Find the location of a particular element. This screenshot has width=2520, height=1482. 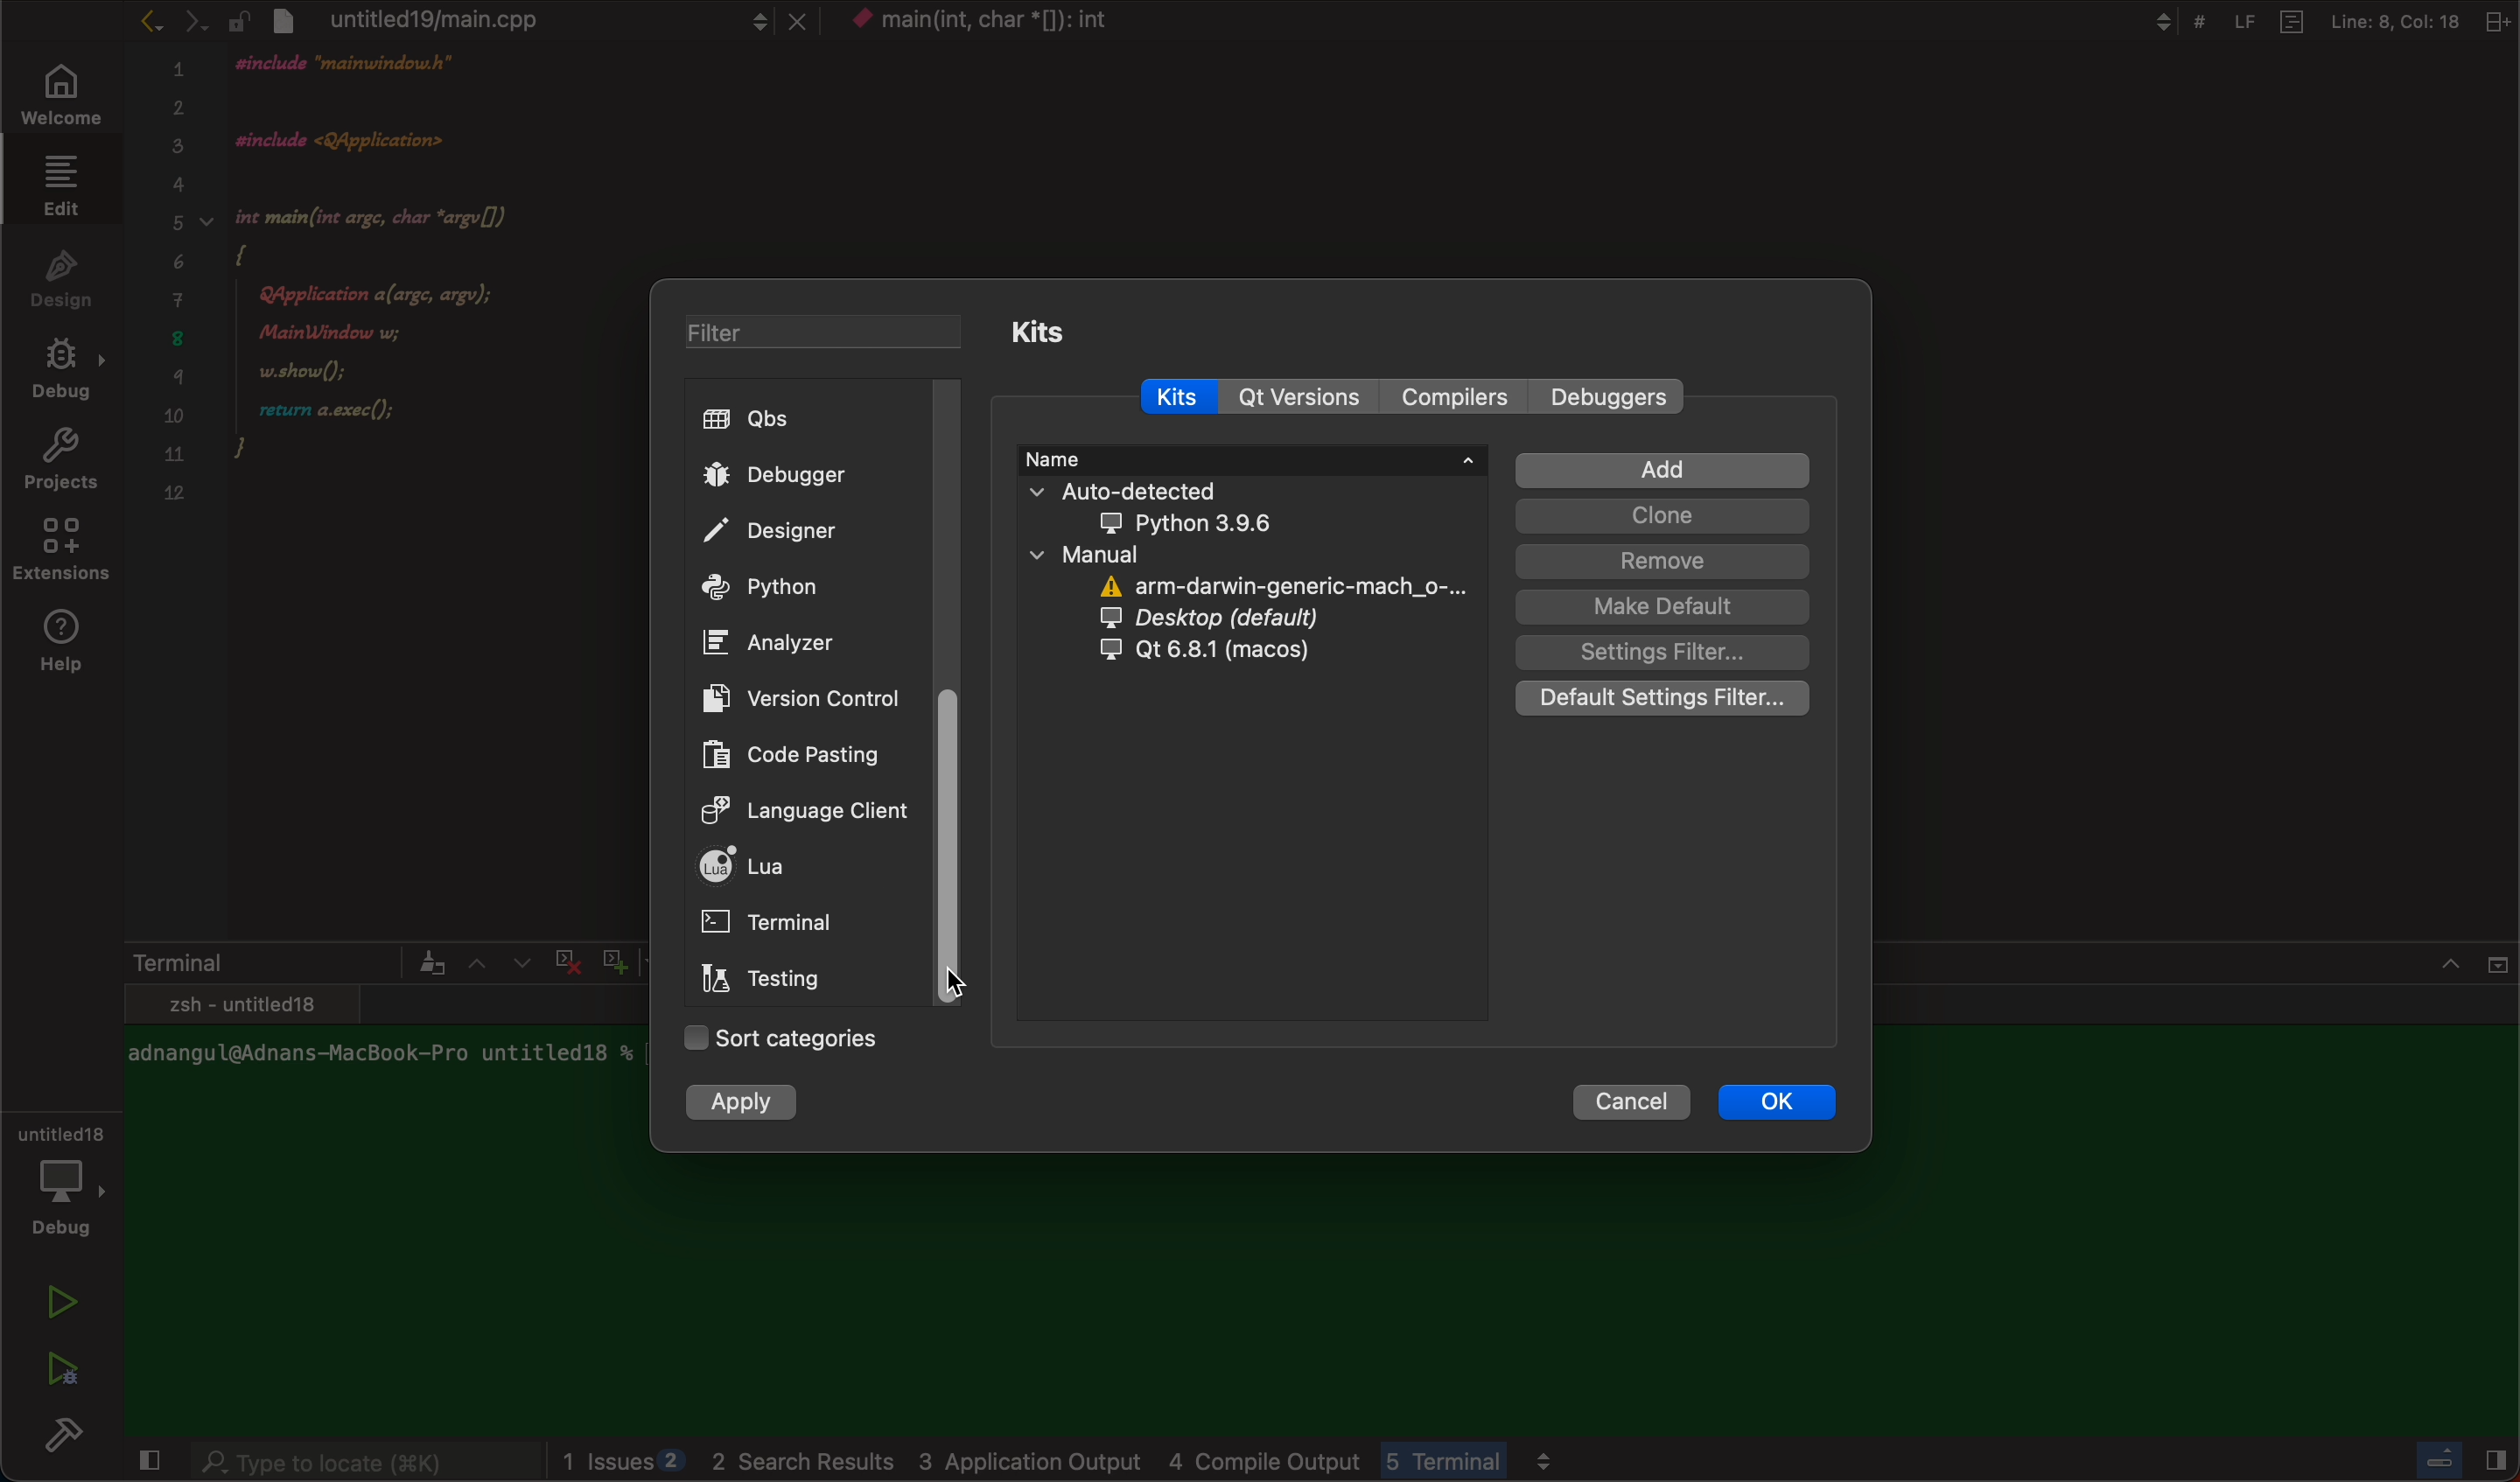

debuggers is located at coordinates (1612, 398).